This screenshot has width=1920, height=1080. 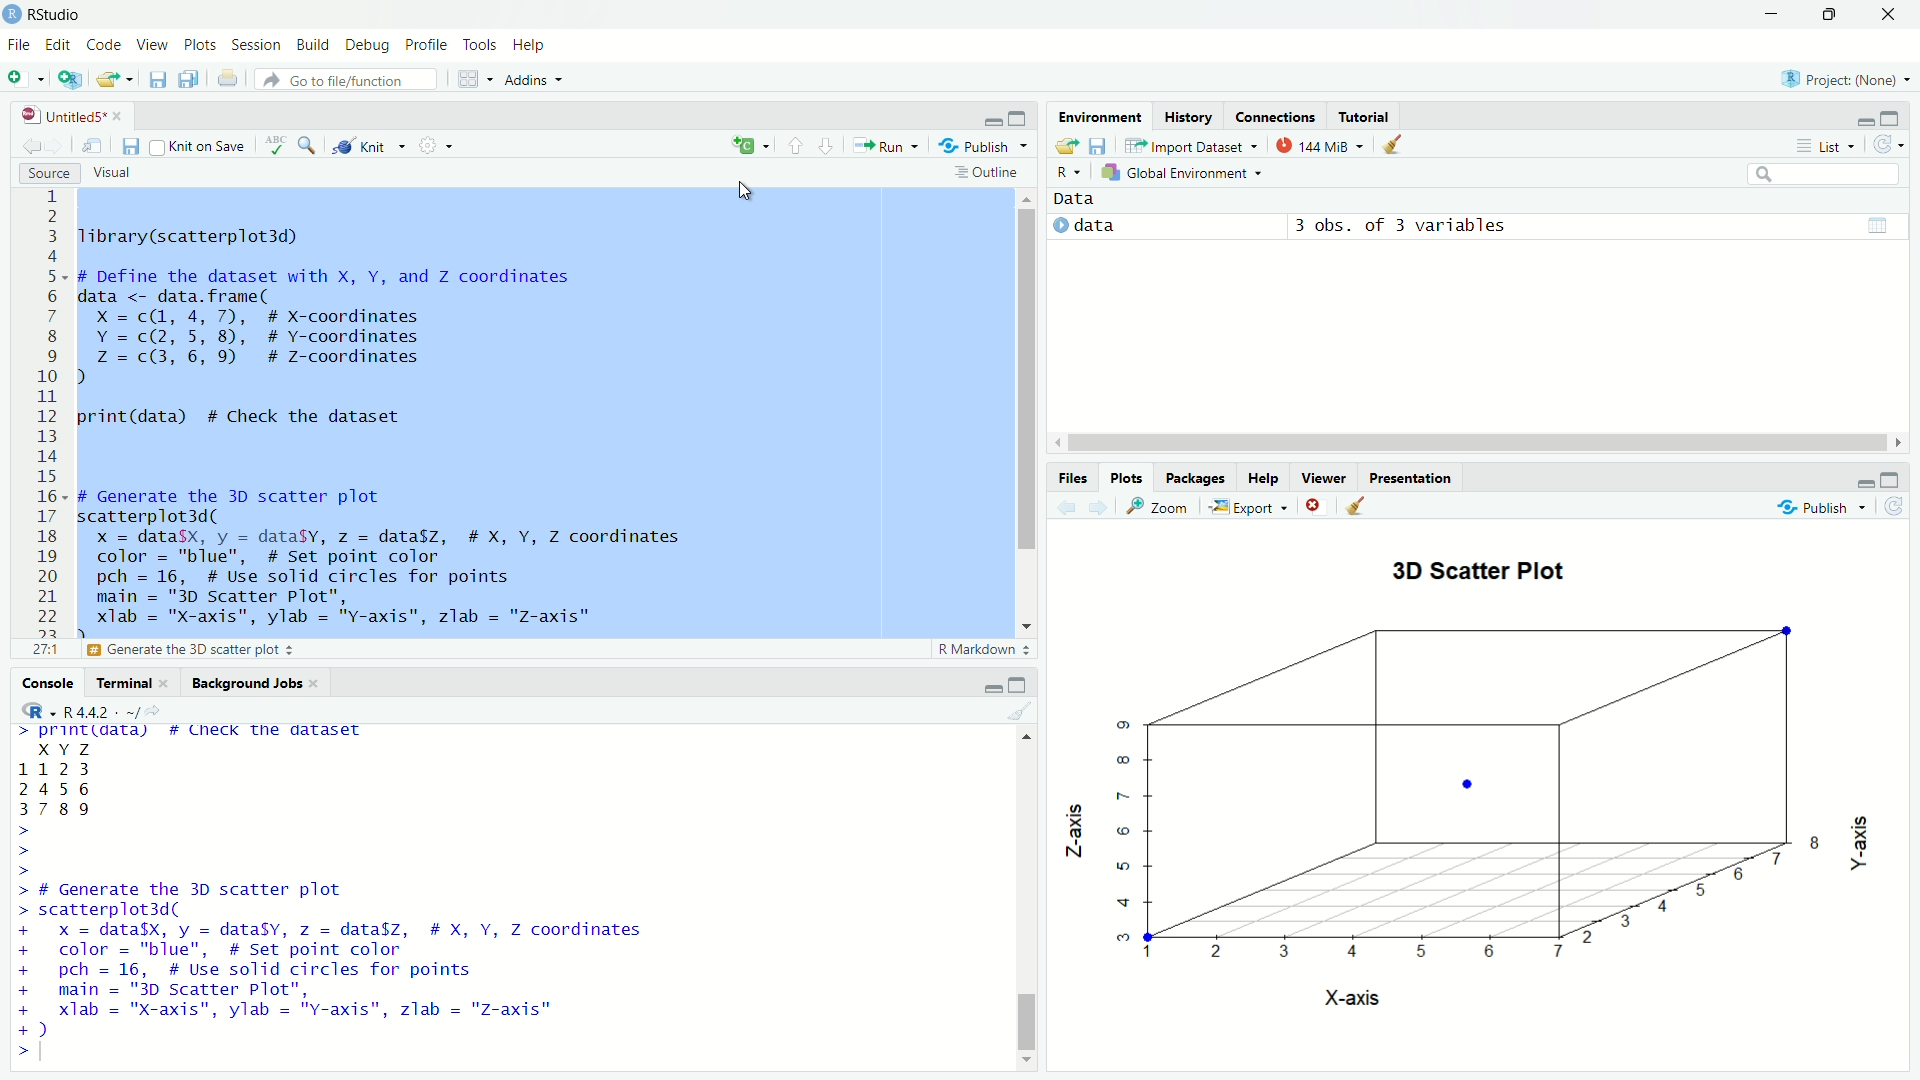 What do you see at coordinates (1276, 114) in the screenshot?
I see `connections` at bounding box center [1276, 114].